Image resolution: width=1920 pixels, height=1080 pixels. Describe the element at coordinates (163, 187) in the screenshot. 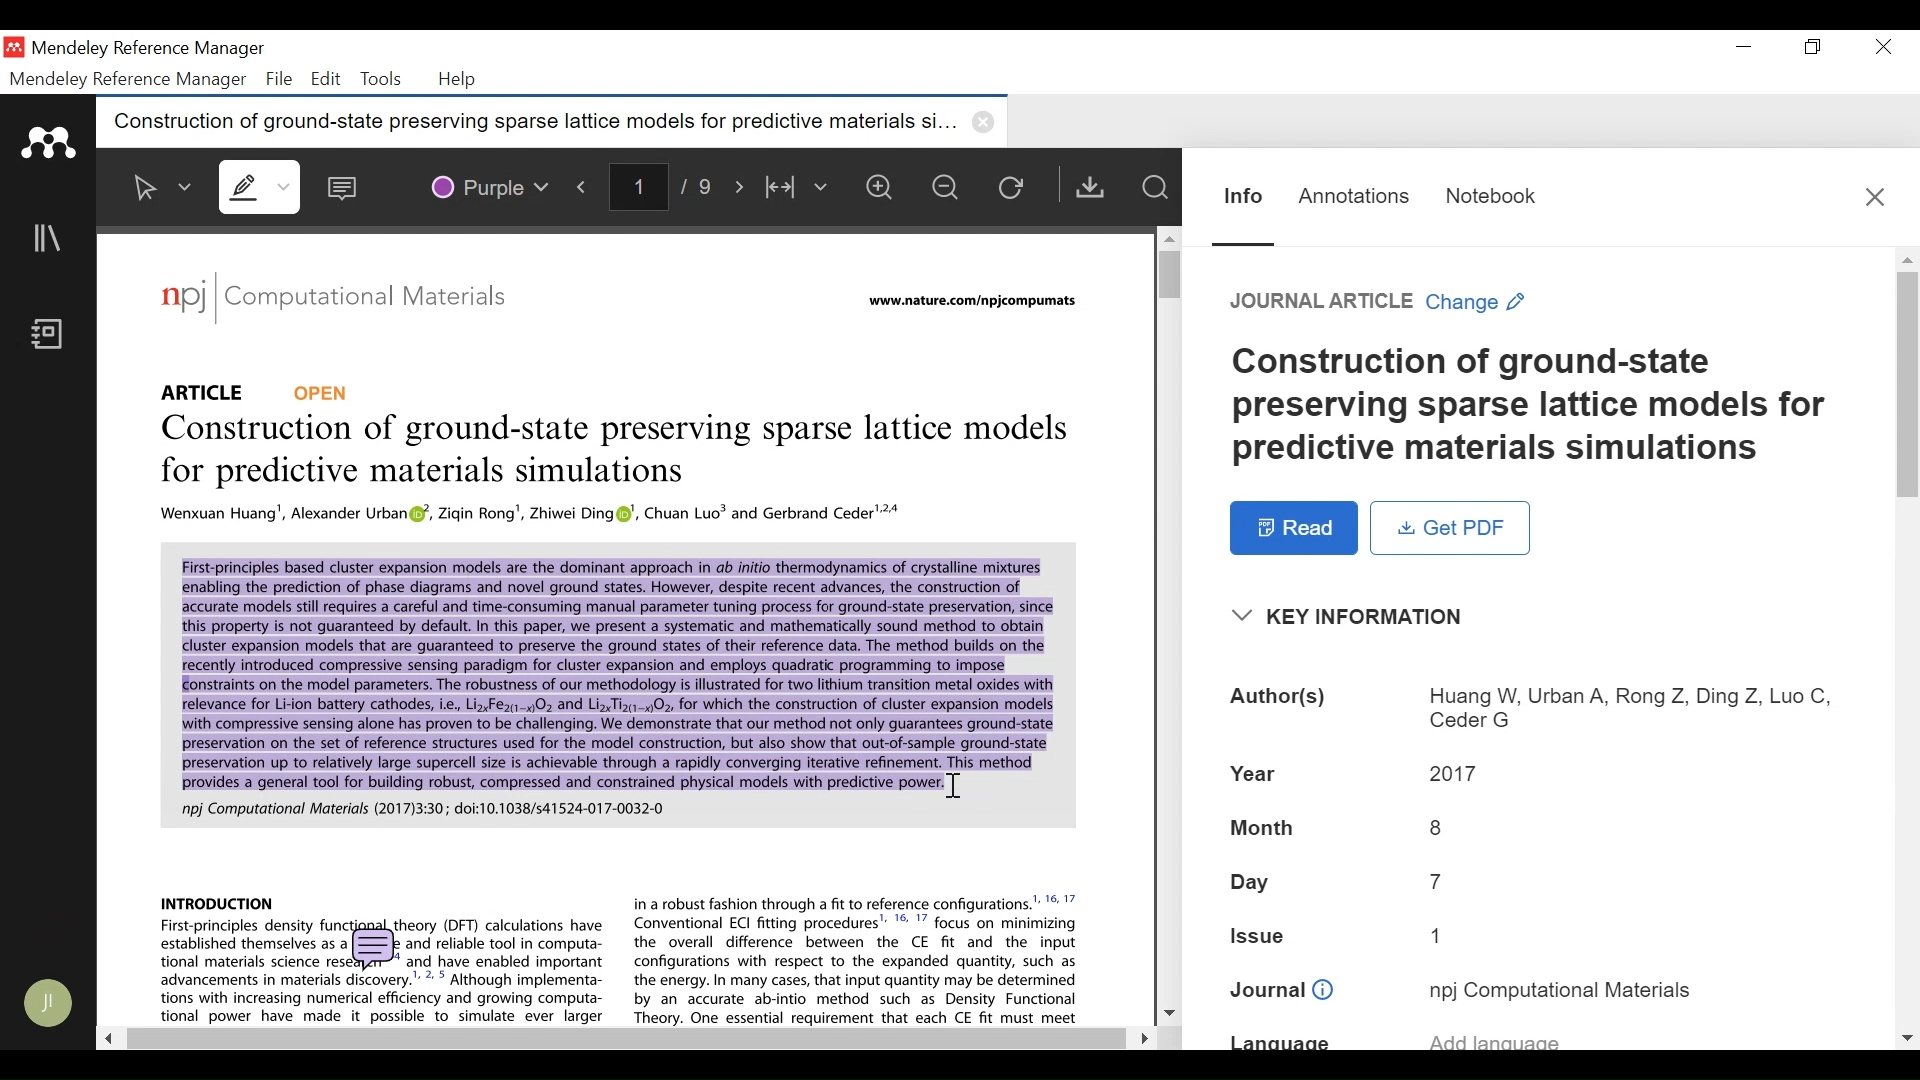

I see `Select` at that location.